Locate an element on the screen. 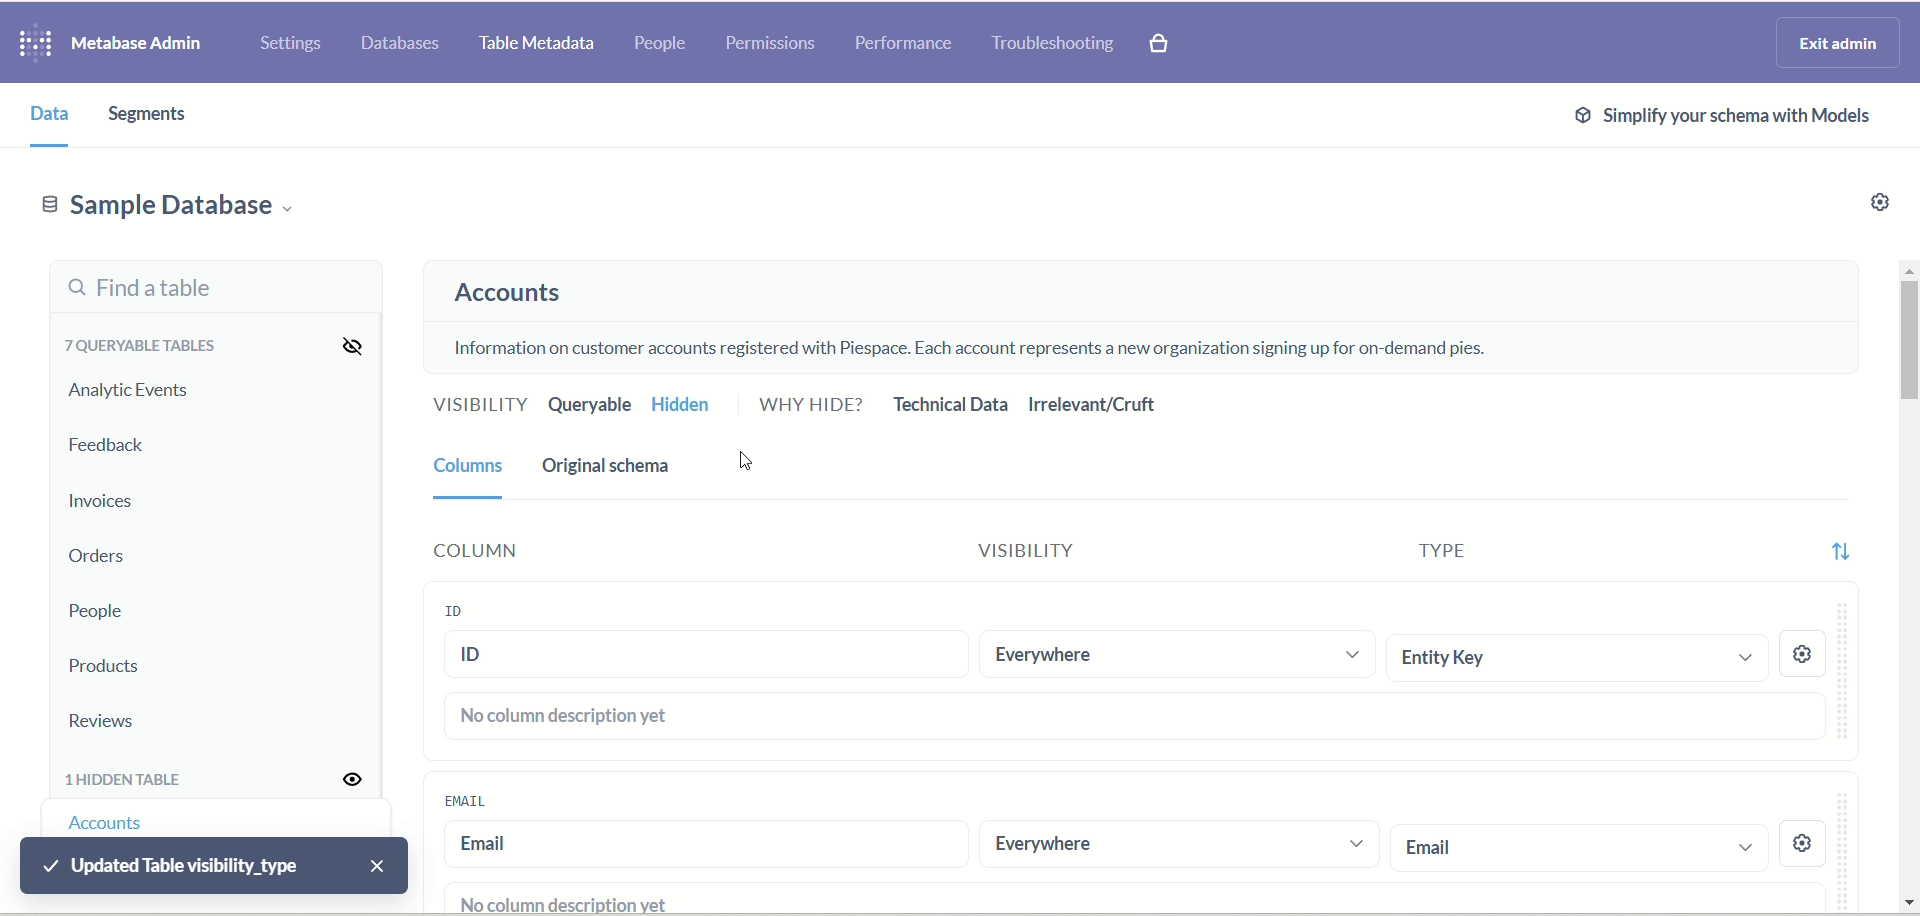 This screenshot has height=916, width=1920. exit admin is located at coordinates (1838, 41).